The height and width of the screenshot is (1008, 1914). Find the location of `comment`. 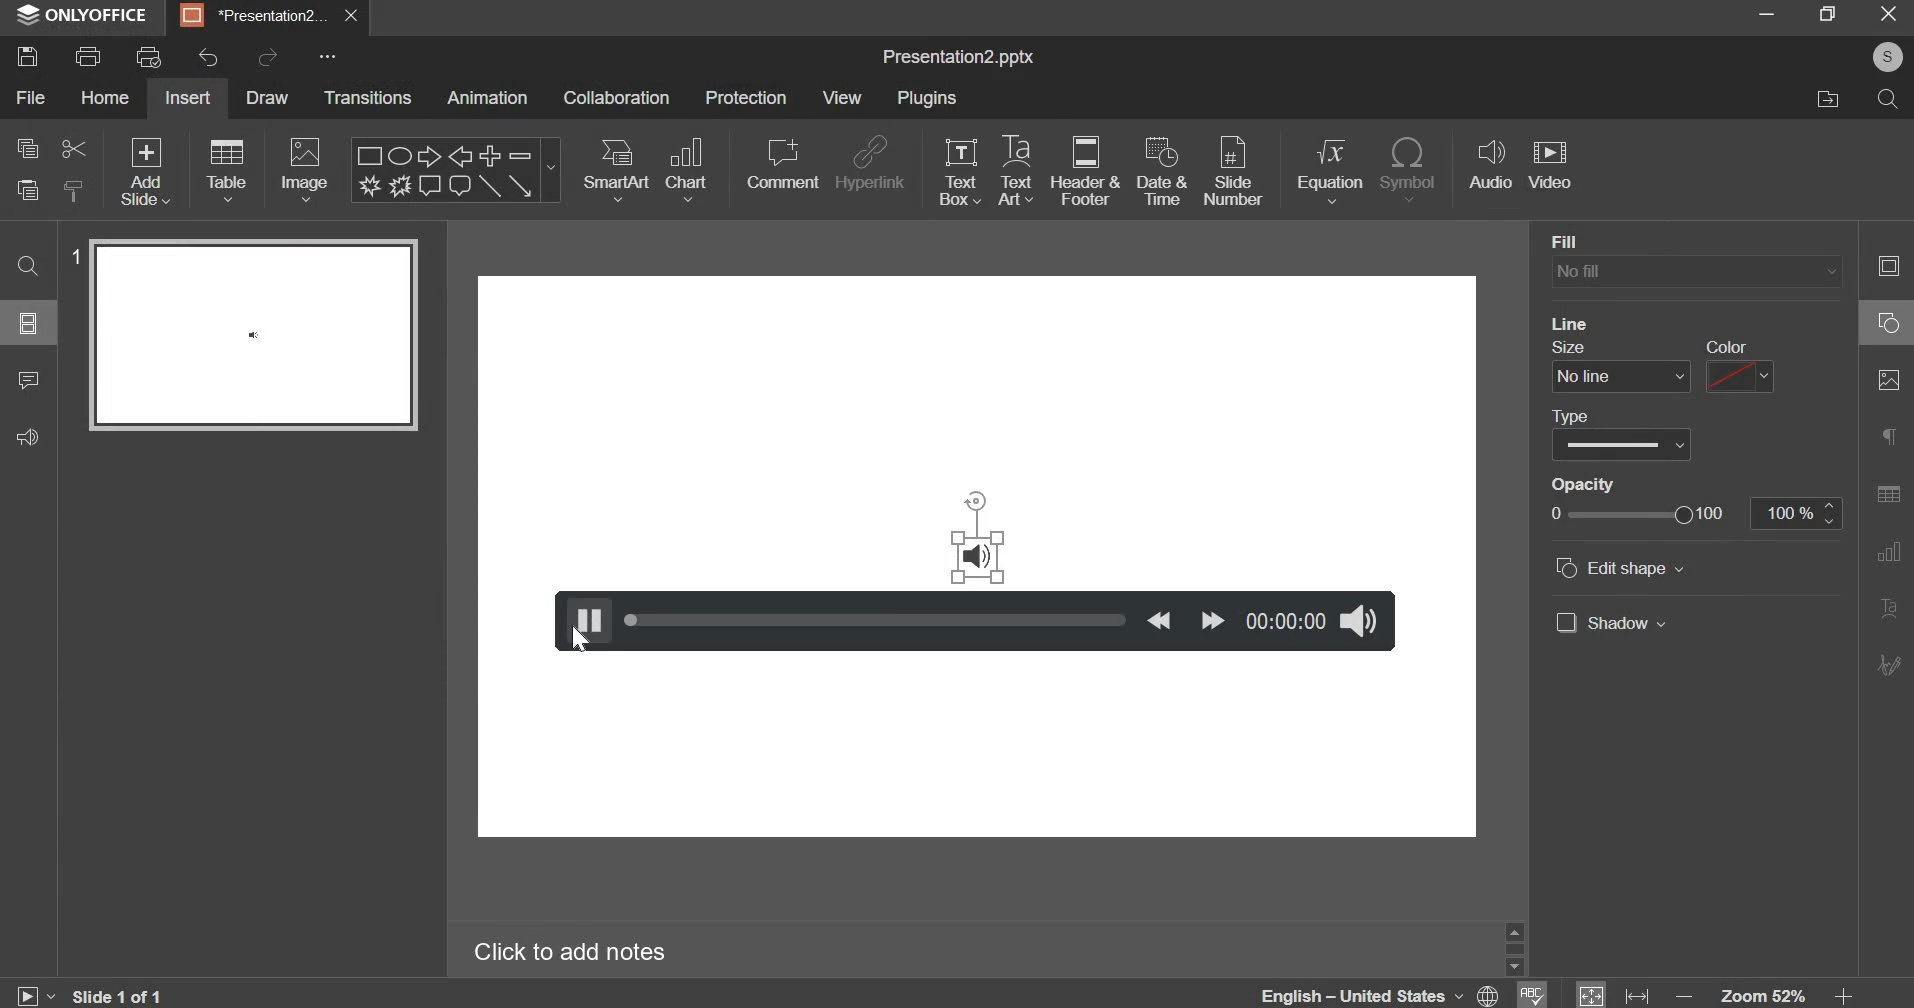

comment is located at coordinates (36, 382).